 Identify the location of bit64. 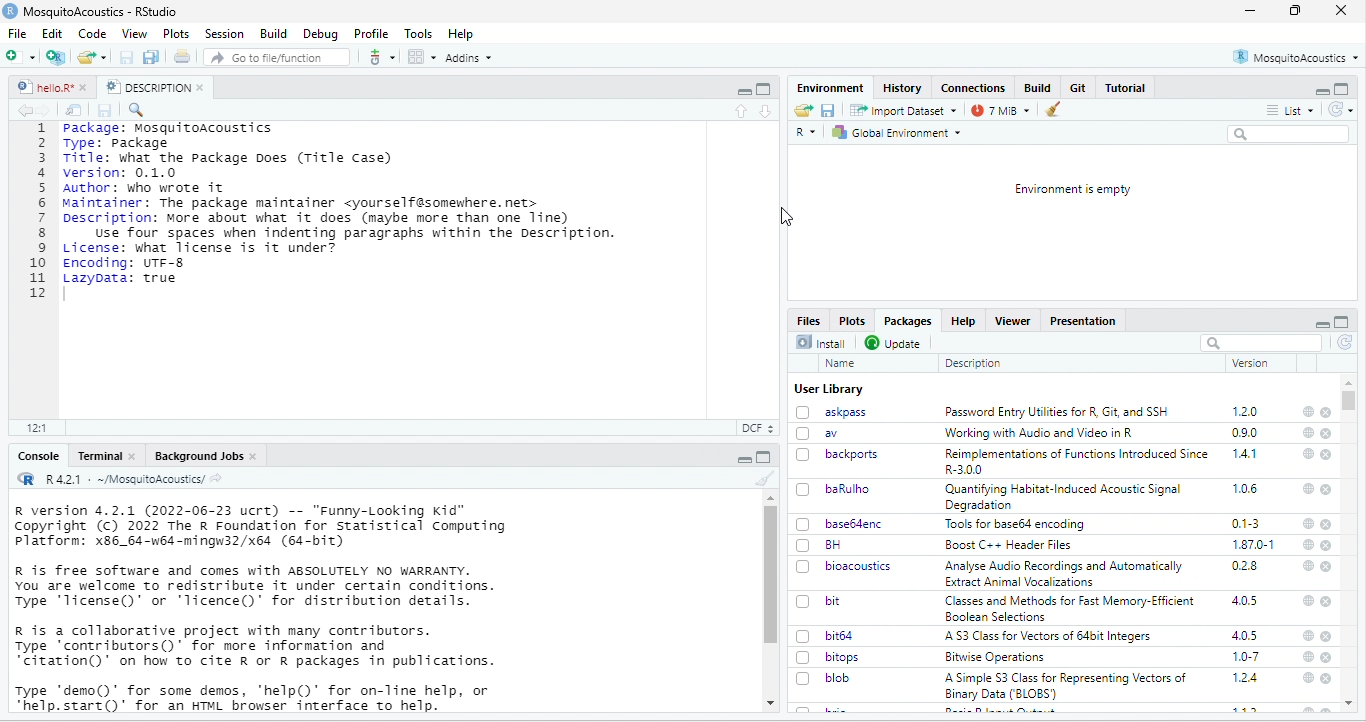
(827, 635).